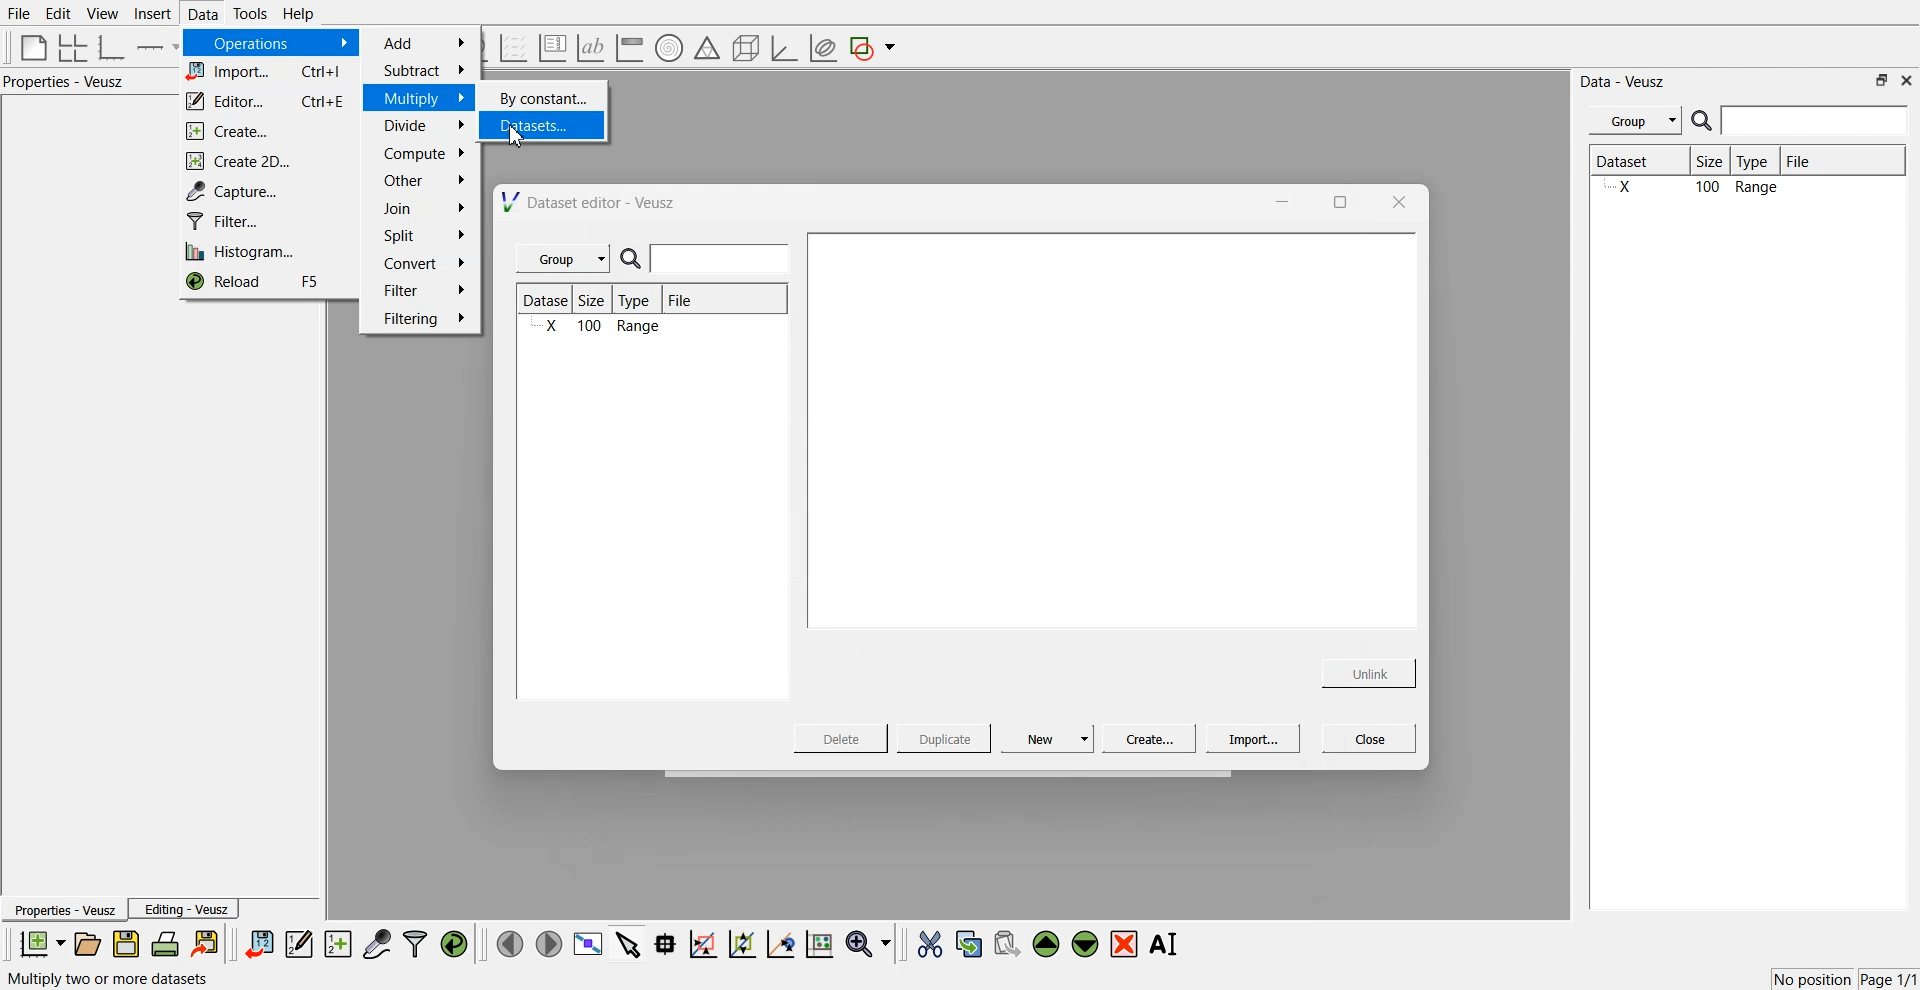 The height and width of the screenshot is (990, 1920). Describe the element at coordinates (819, 945) in the screenshot. I see `reset the graph axes` at that location.